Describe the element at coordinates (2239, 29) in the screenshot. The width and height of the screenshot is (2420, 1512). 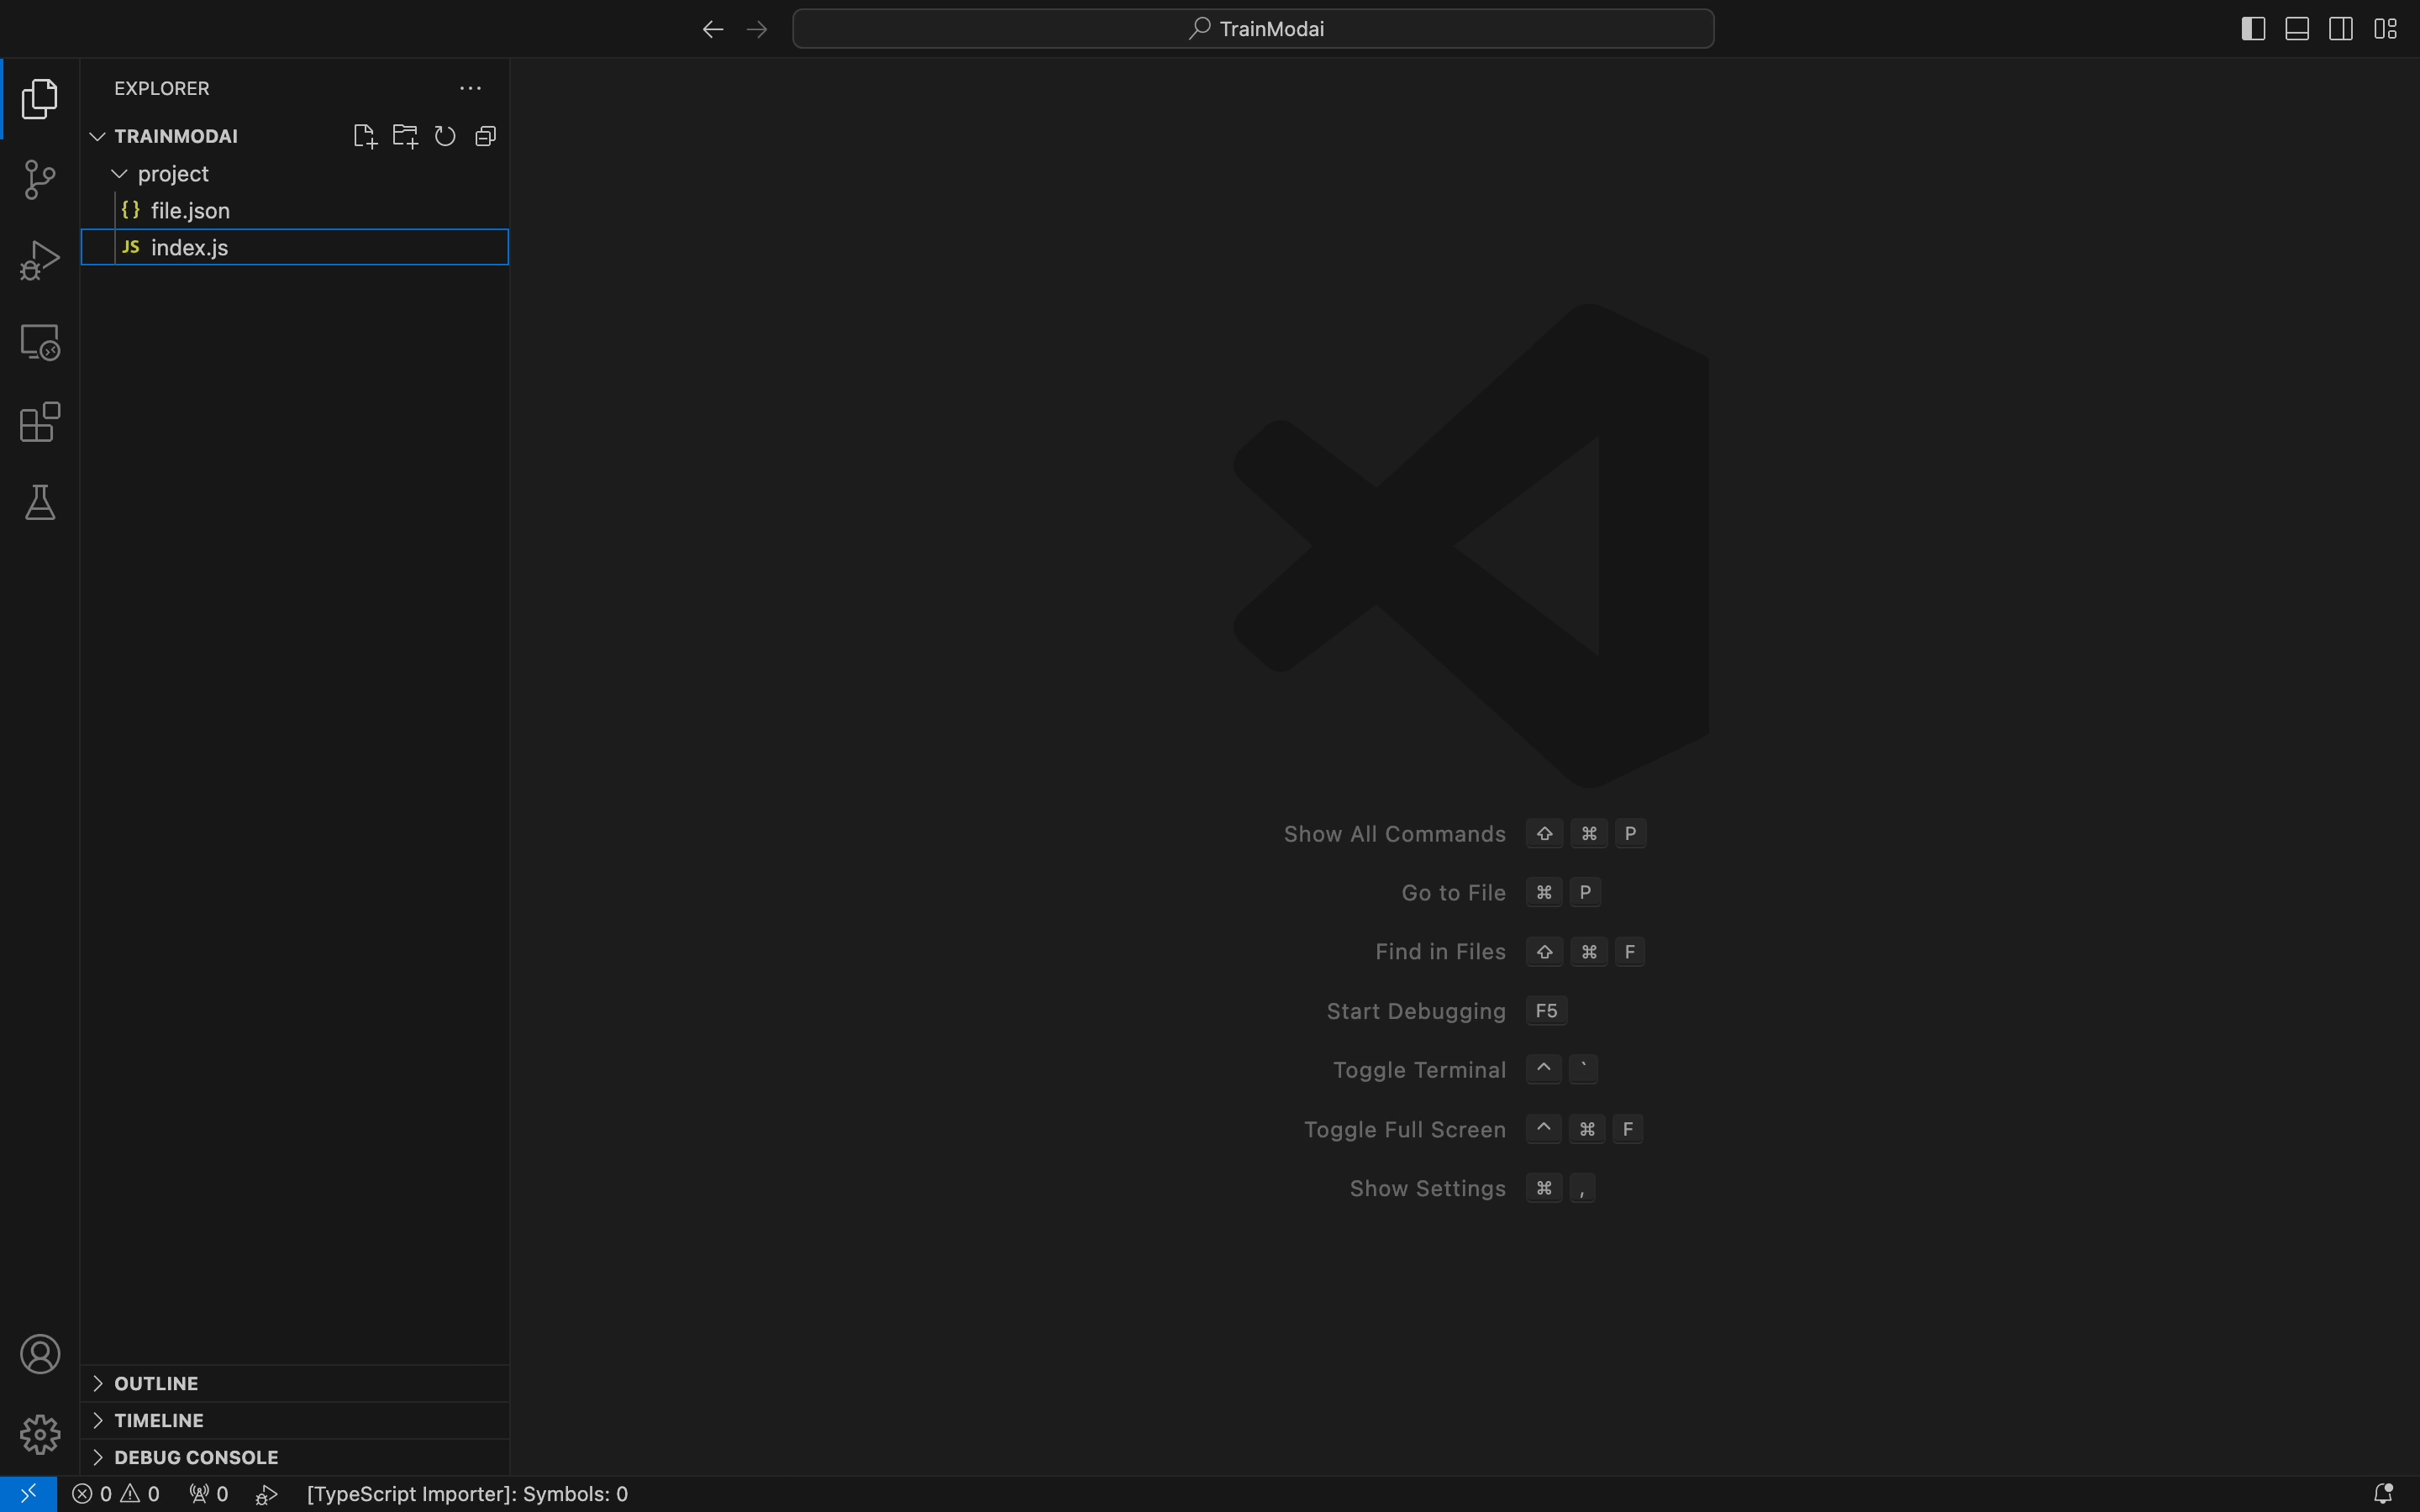
I see `sidebat left` at that location.